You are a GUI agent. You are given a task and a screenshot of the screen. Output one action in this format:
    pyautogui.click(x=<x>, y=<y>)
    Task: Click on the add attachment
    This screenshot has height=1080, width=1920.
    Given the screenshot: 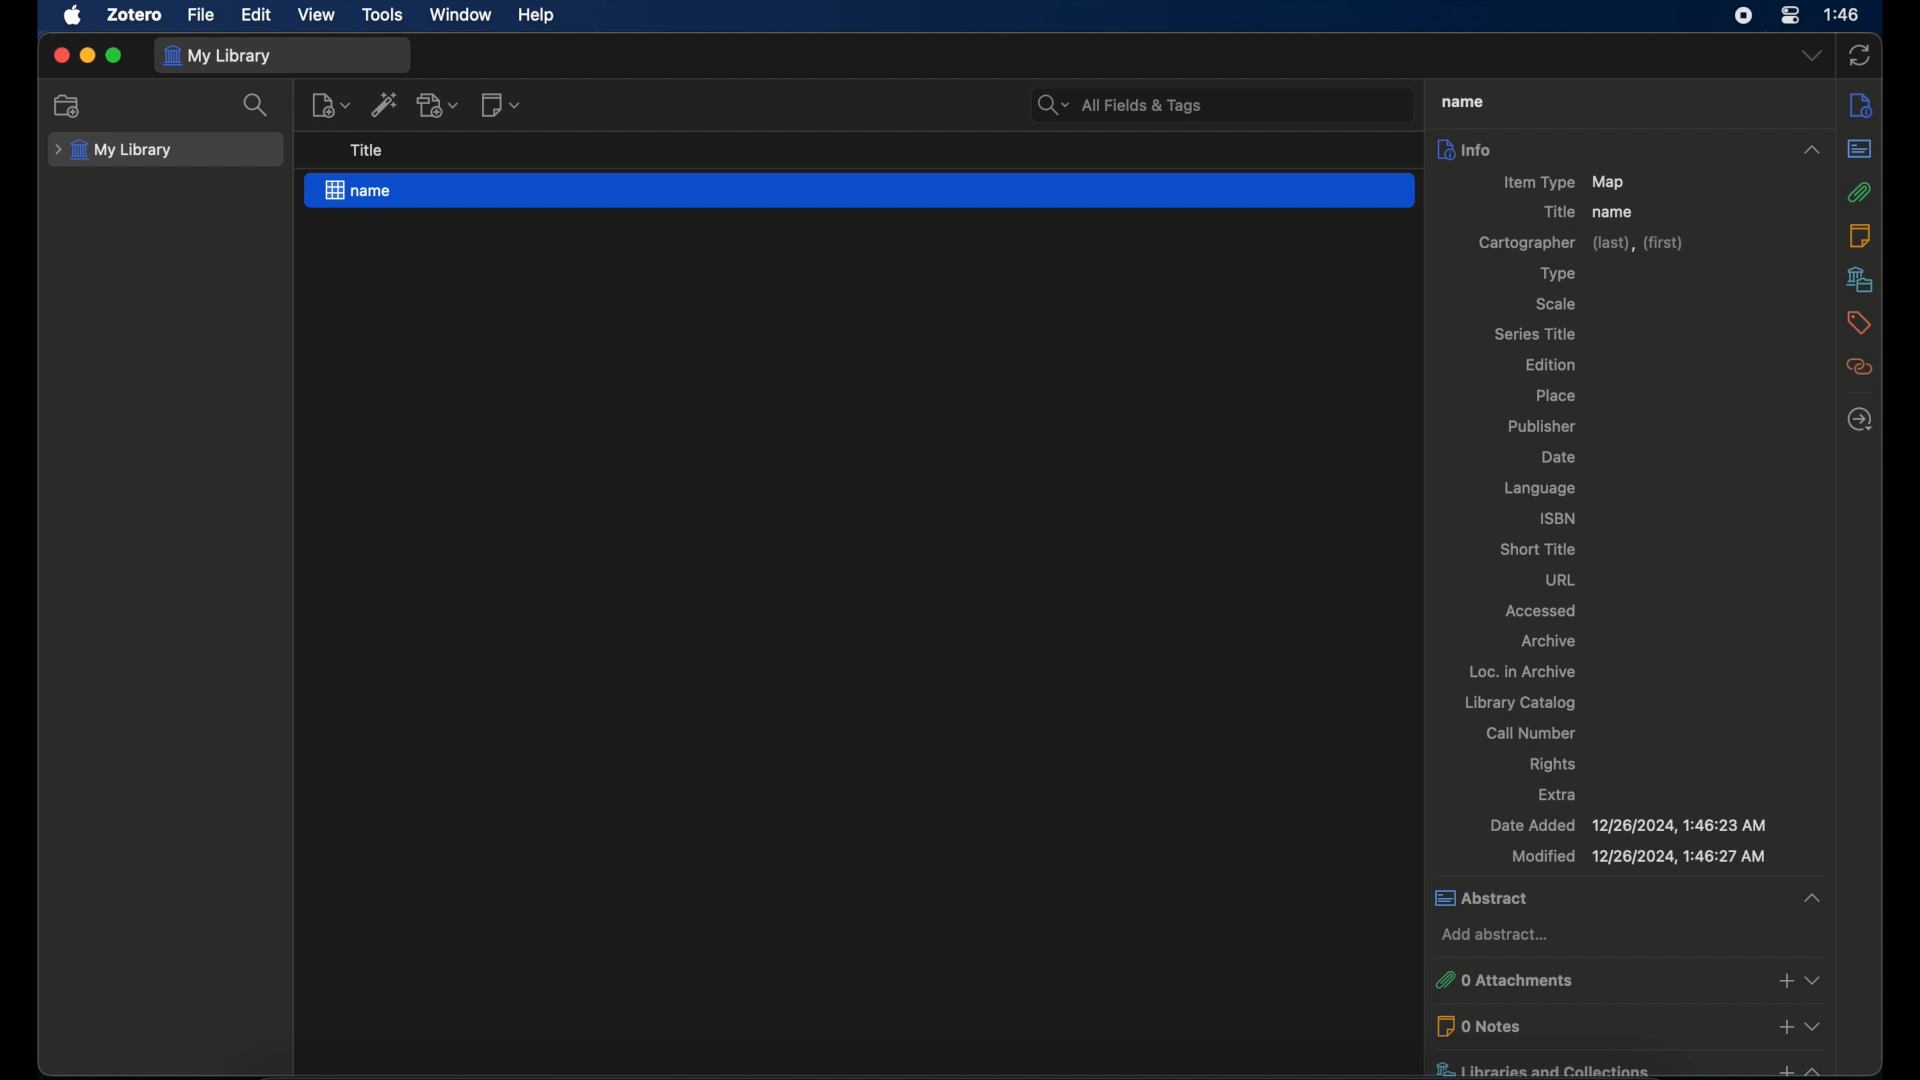 What is the action you would take?
    pyautogui.click(x=439, y=104)
    